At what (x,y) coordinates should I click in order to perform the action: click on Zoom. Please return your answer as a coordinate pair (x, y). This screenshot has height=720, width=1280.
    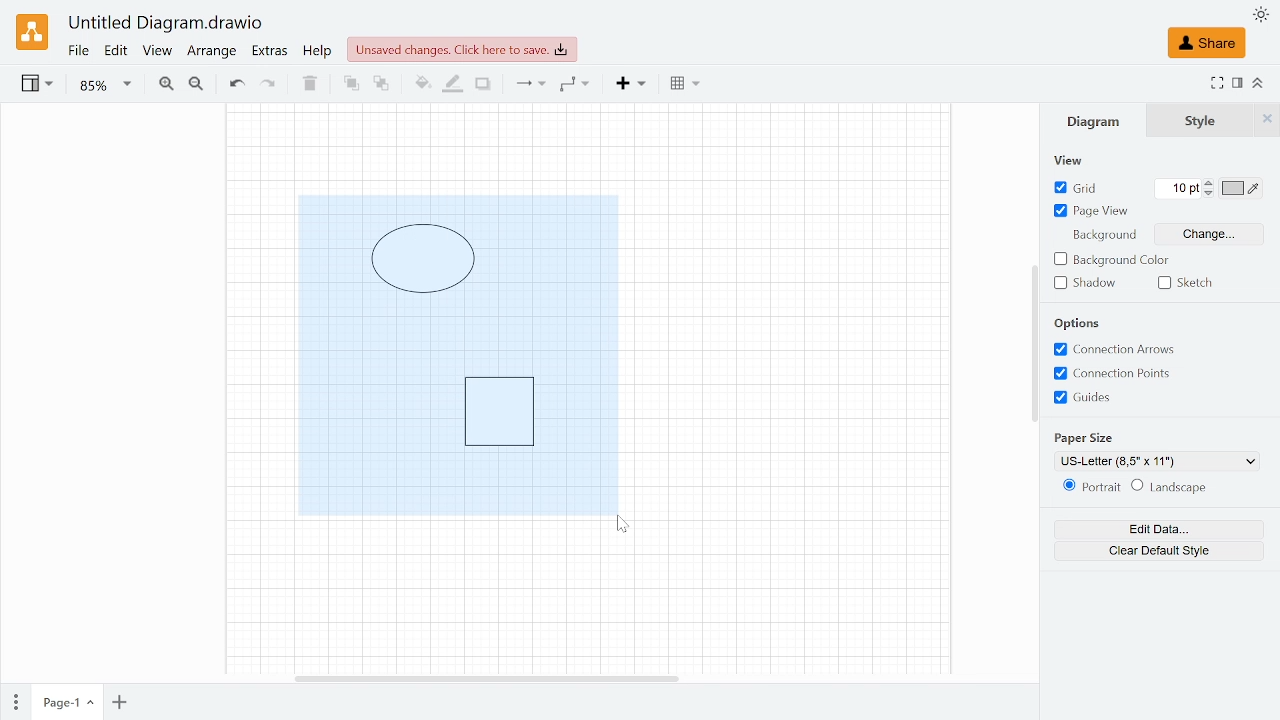
    Looking at the image, I should click on (105, 86).